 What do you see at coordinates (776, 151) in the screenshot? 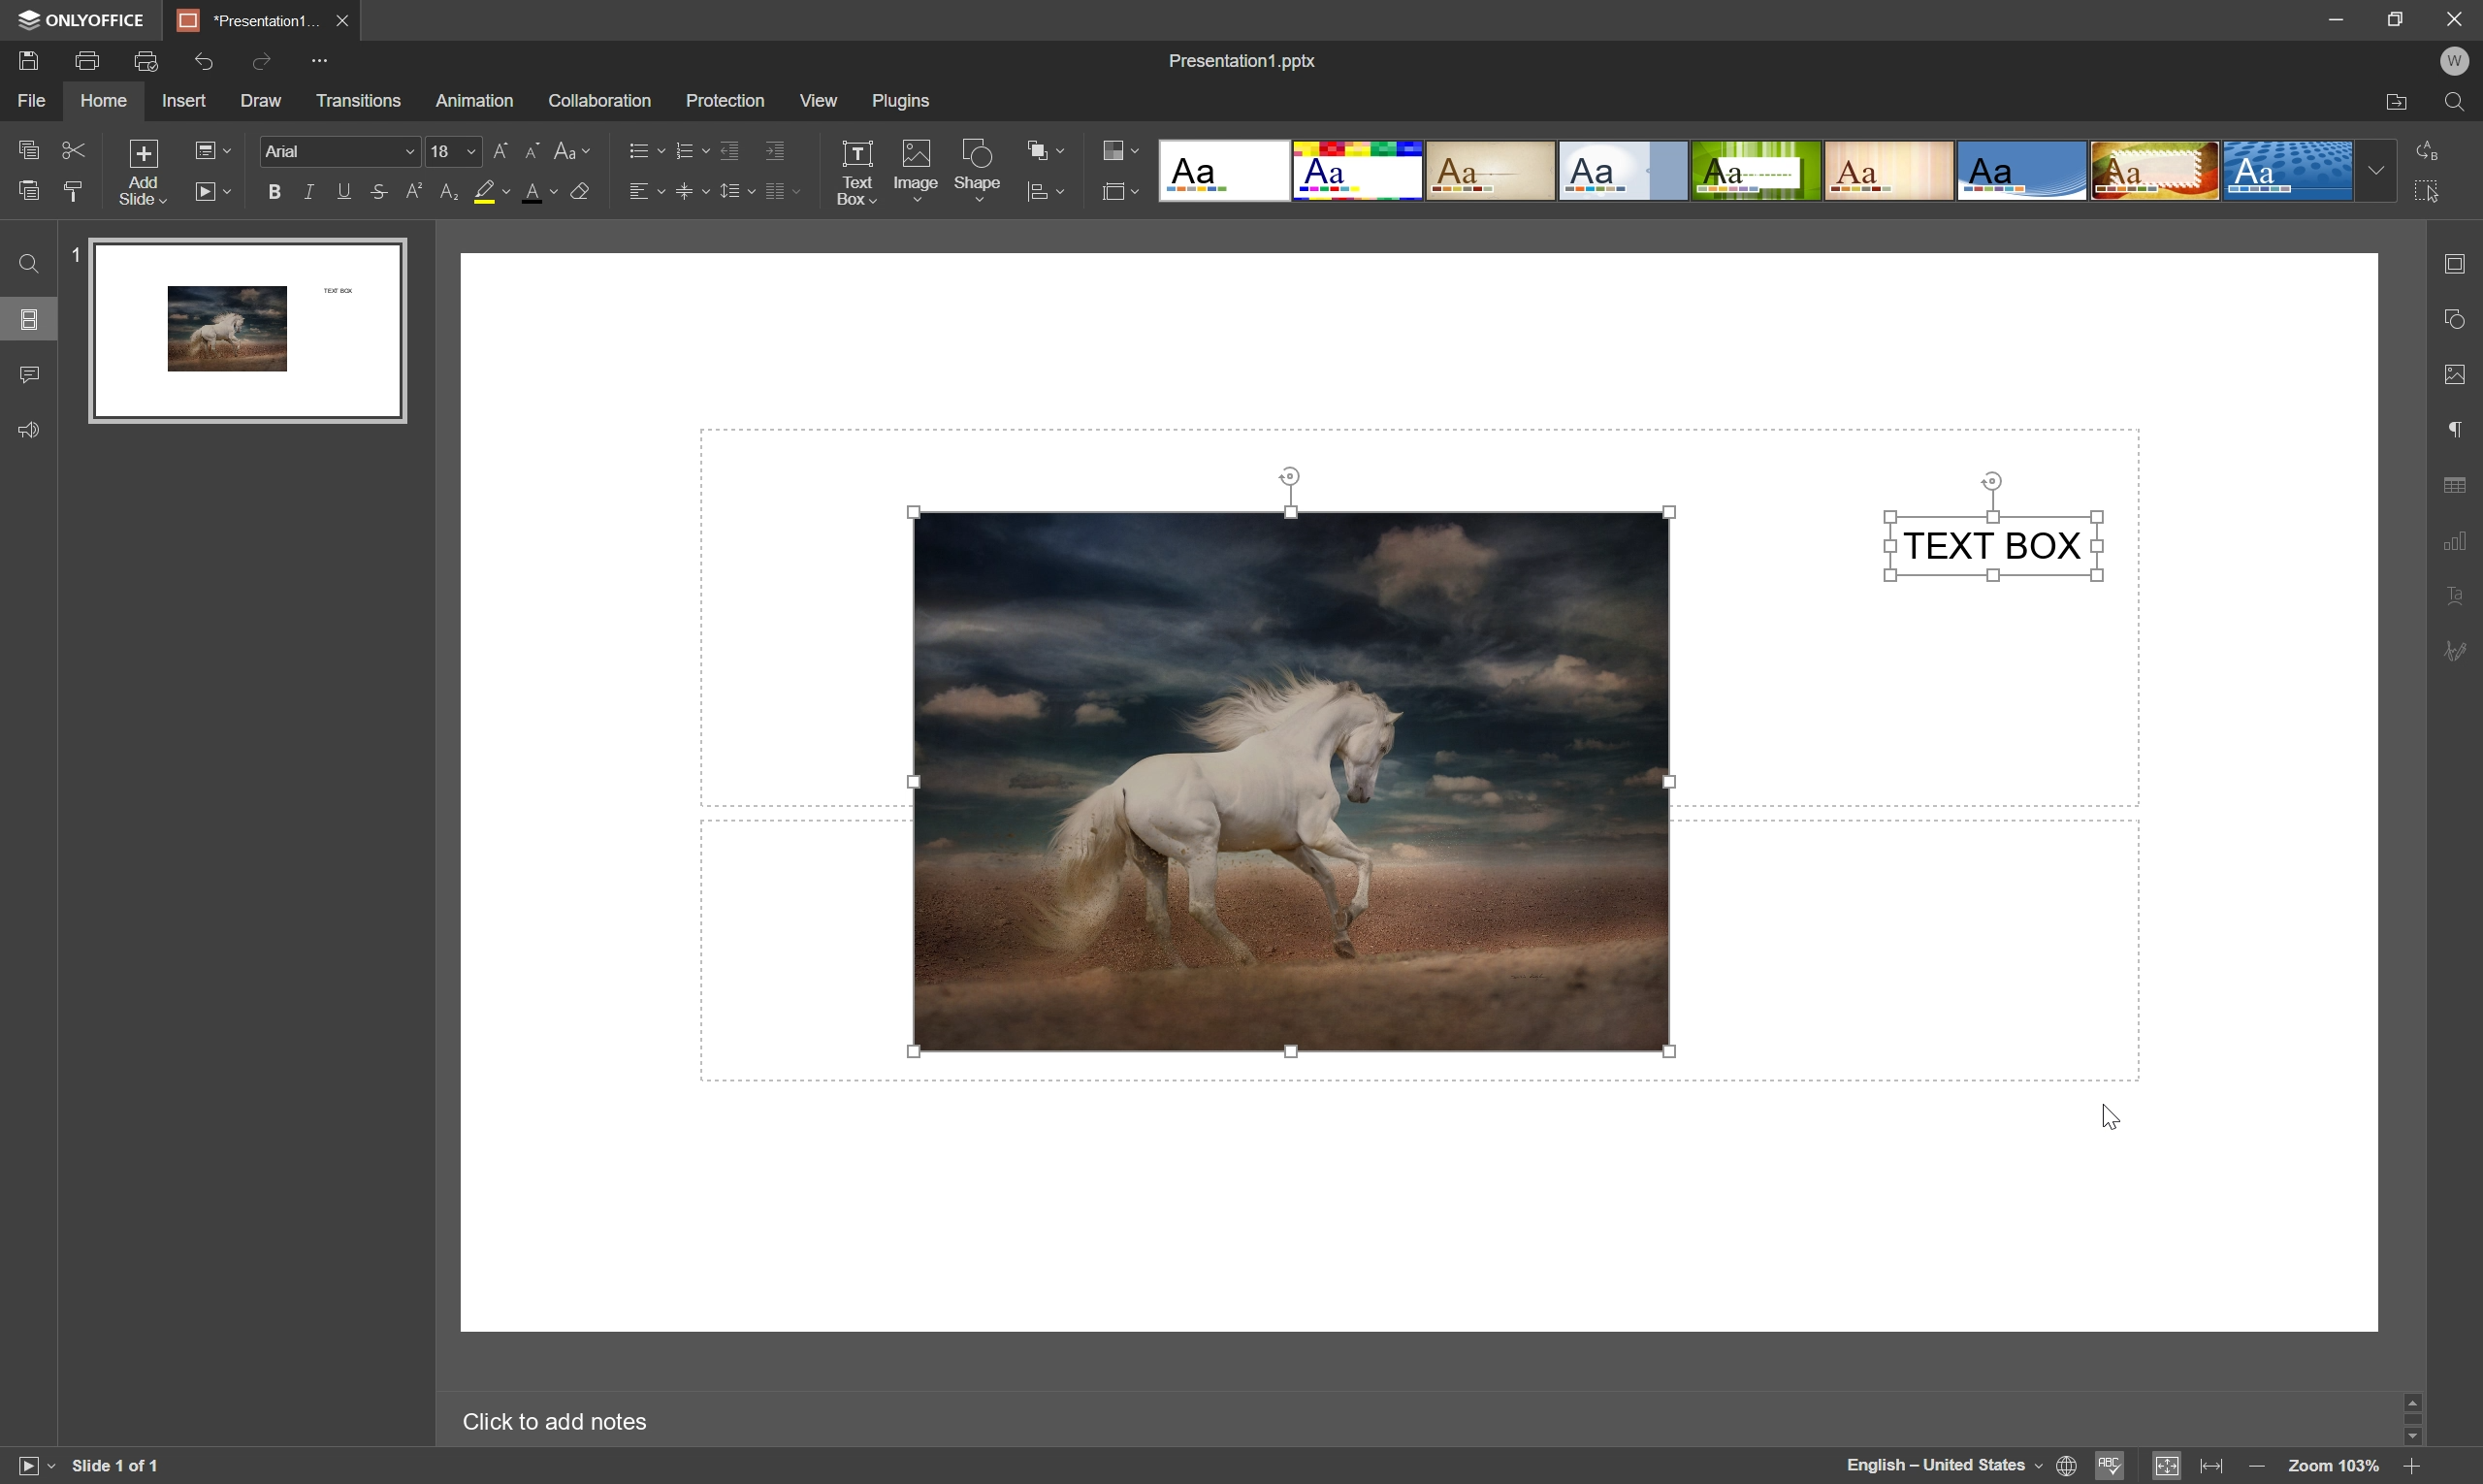
I see `increase indent` at bounding box center [776, 151].